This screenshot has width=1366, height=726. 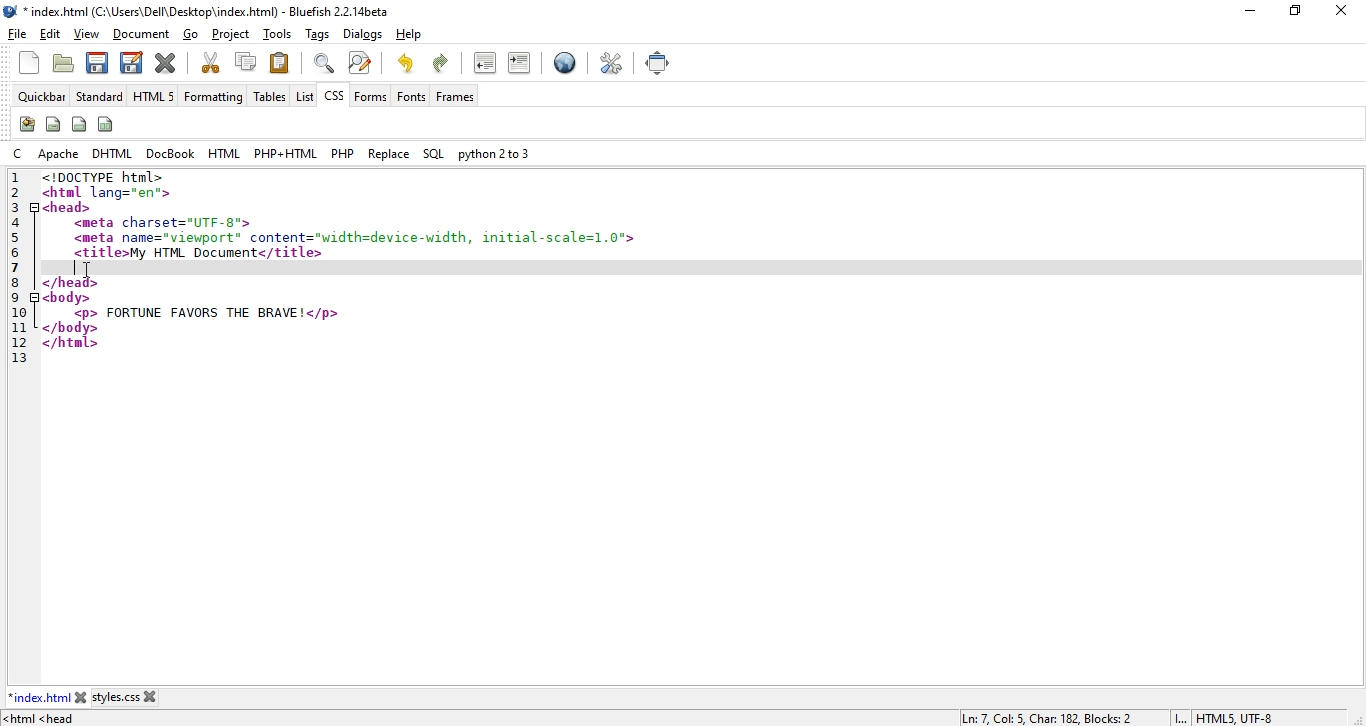 What do you see at coordinates (565, 65) in the screenshot?
I see `preview in browser` at bounding box center [565, 65].